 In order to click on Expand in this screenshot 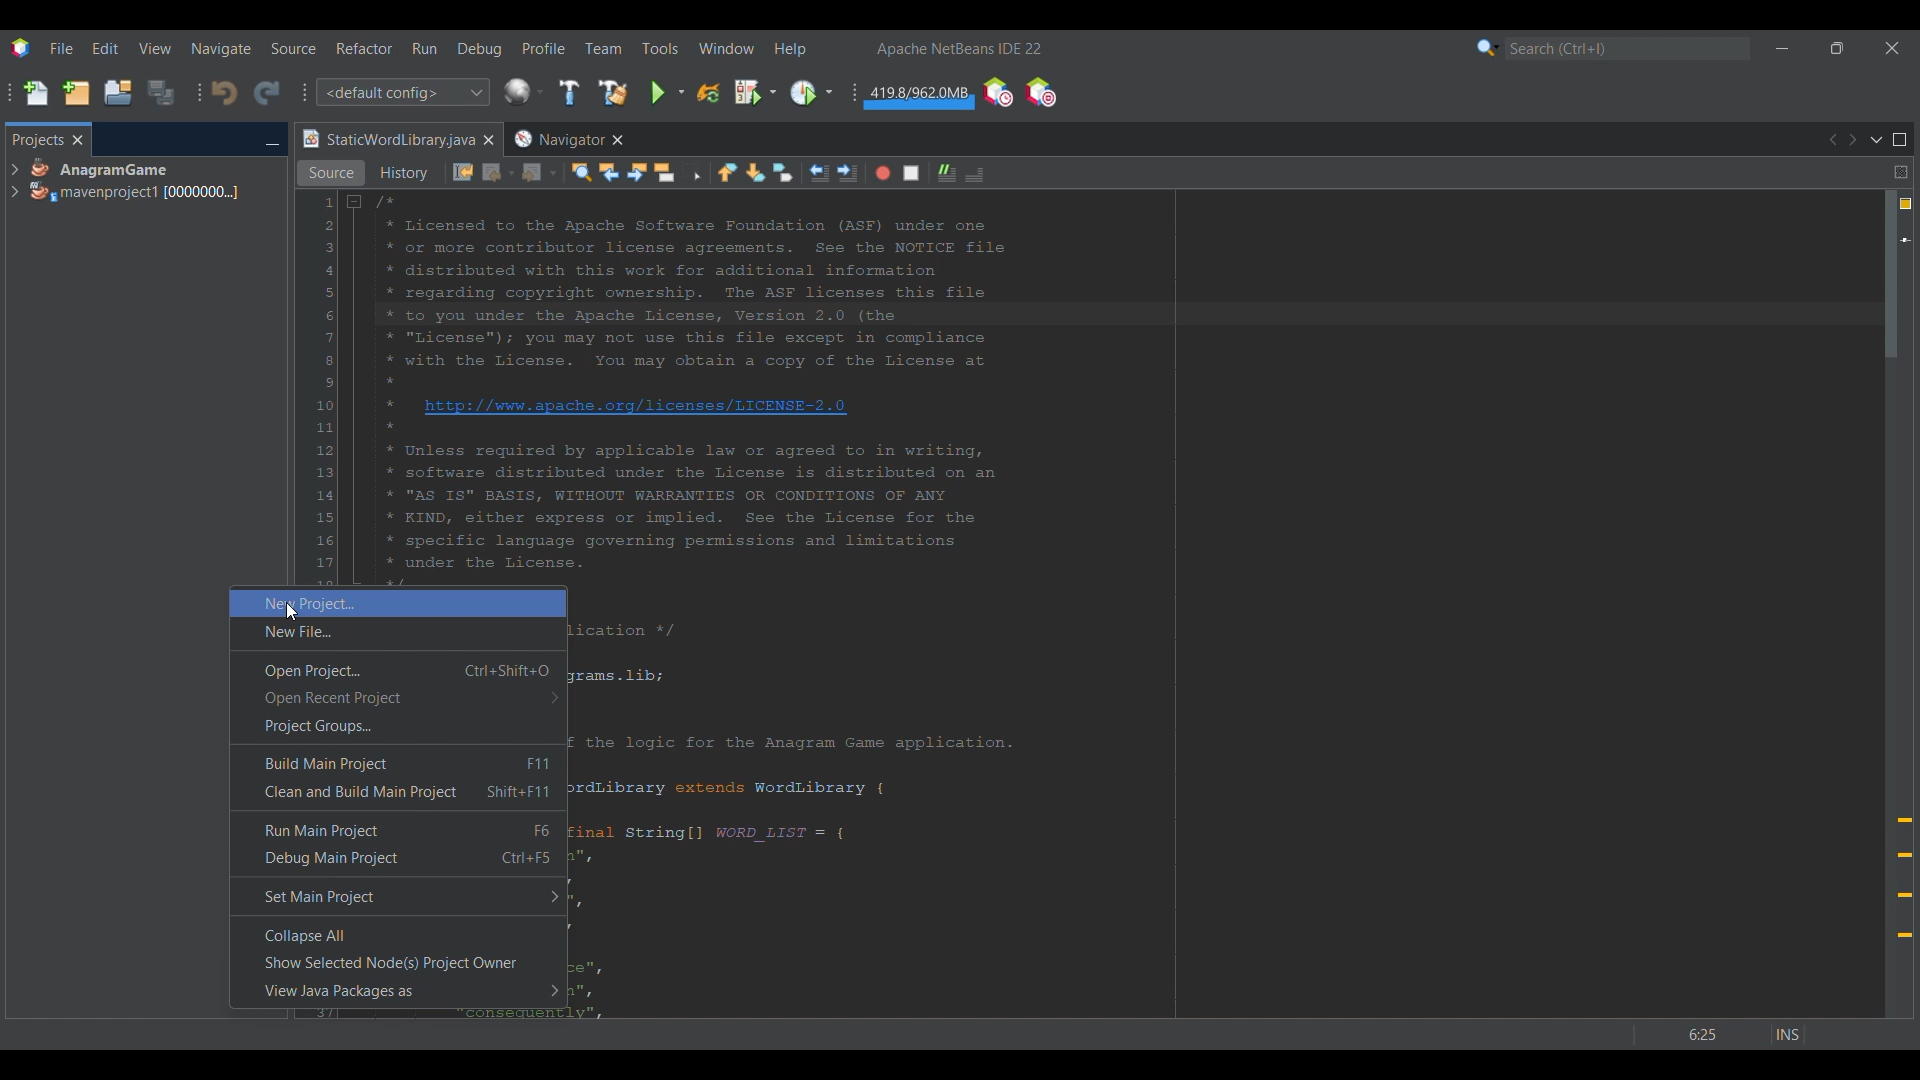, I will do `click(14, 181)`.